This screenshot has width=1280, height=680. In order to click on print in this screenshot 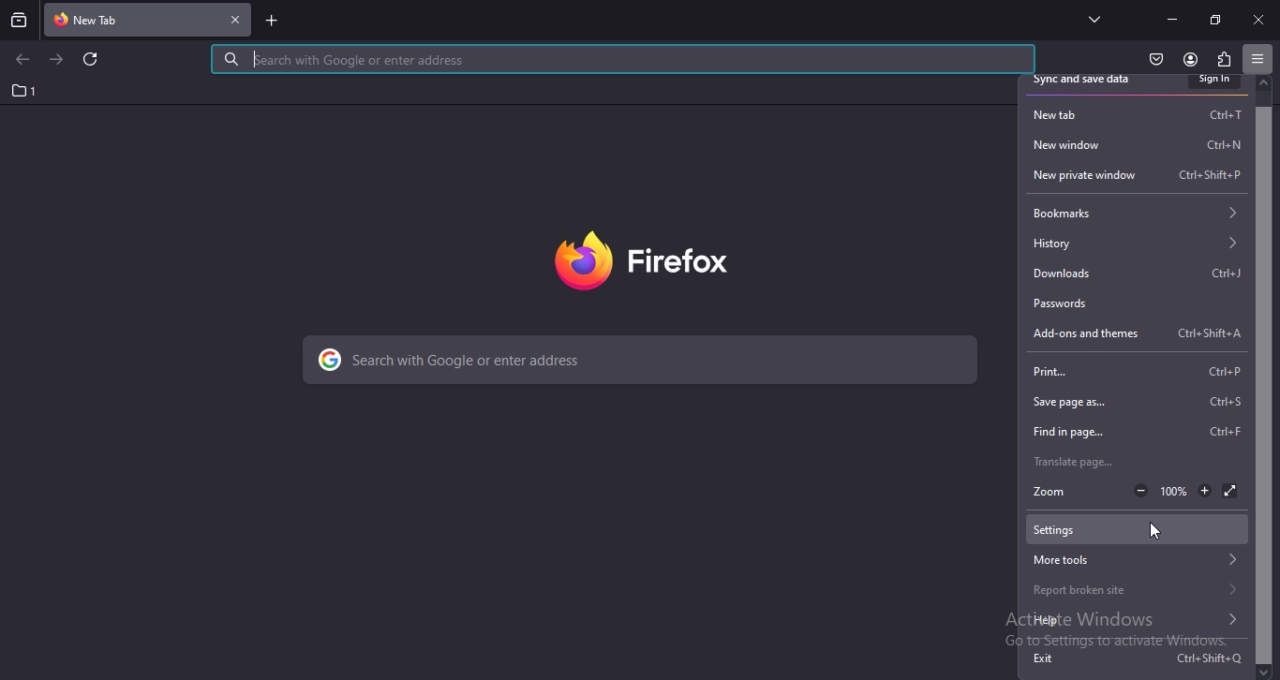, I will do `click(1137, 368)`.